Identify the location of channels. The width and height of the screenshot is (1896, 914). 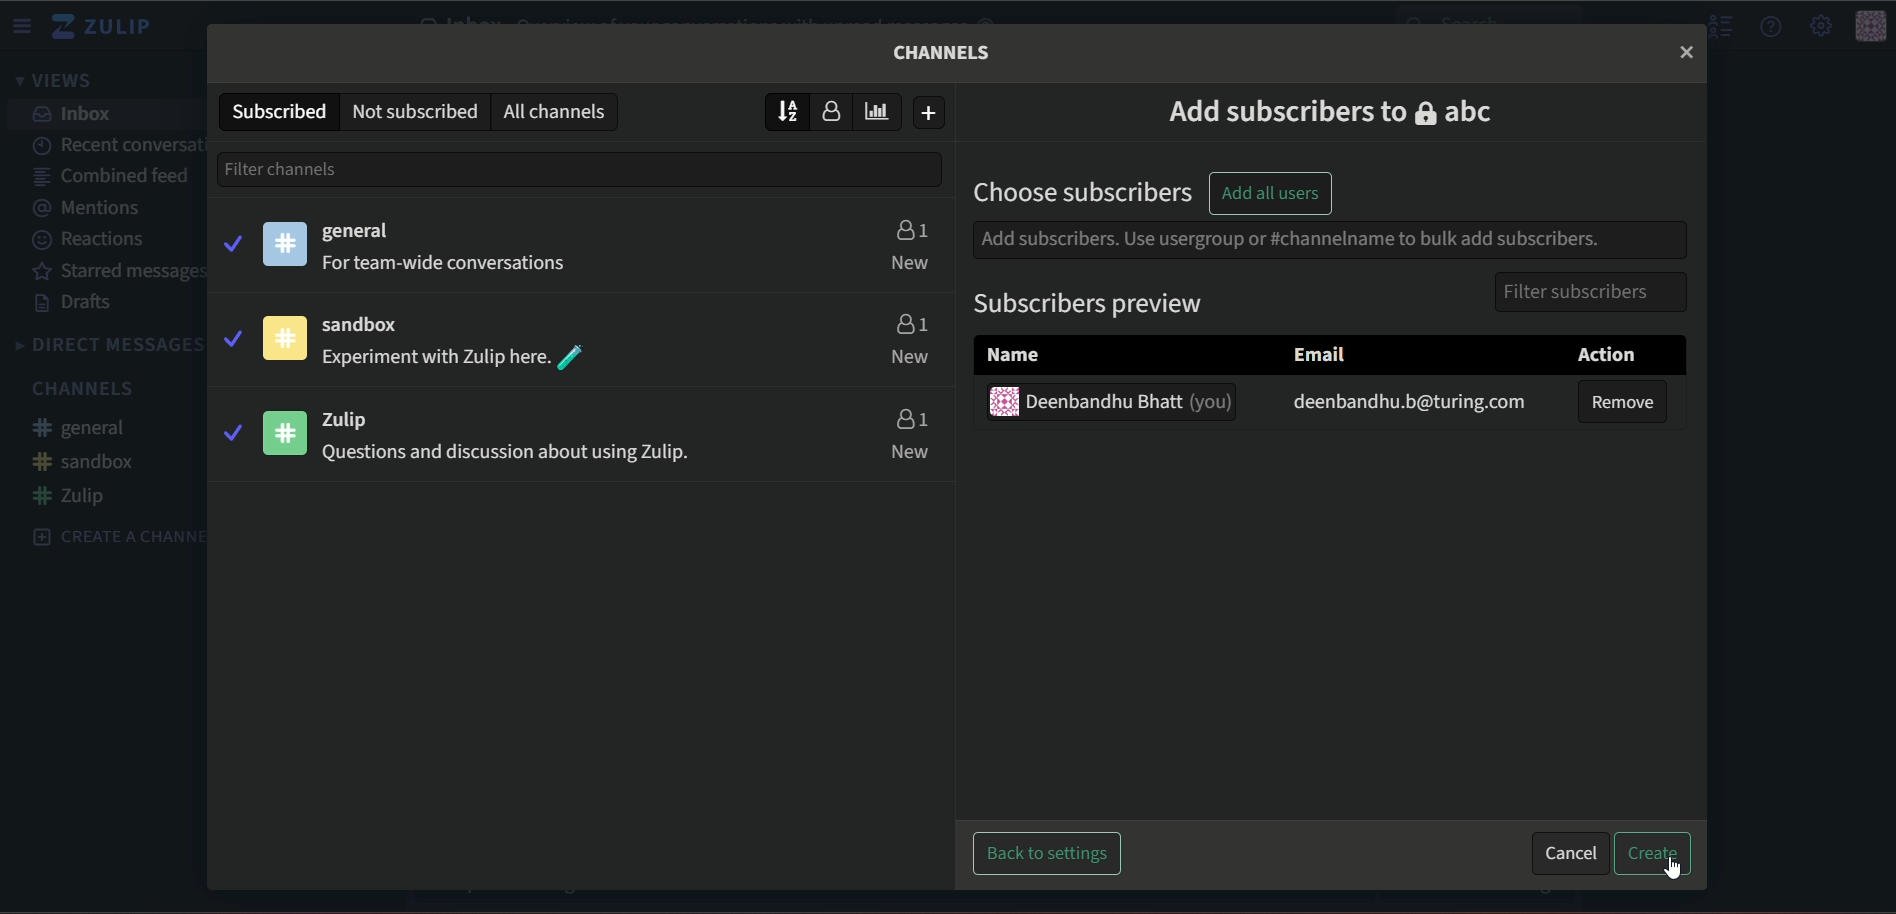
(88, 388).